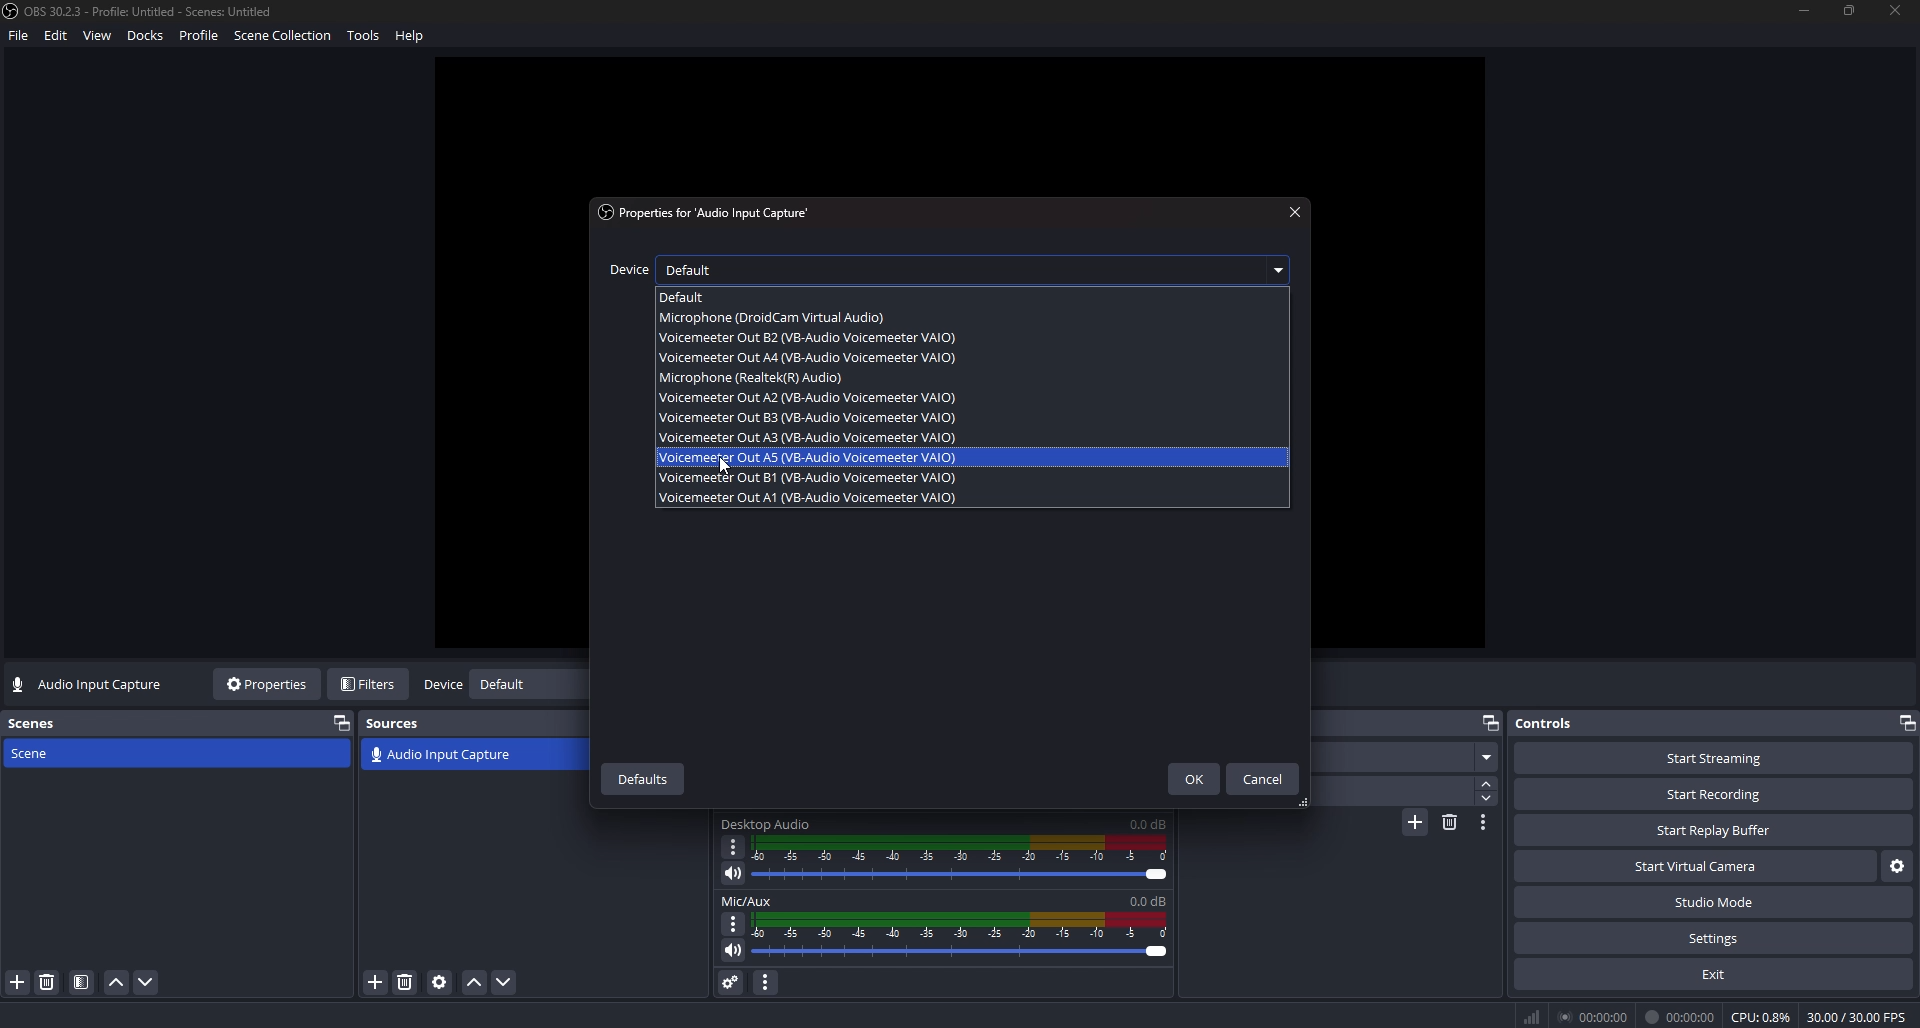 The height and width of the screenshot is (1028, 1920). What do you see at coordinates (17, 40) in the screenshot?
I see `file` at bounding box center [17, 40].